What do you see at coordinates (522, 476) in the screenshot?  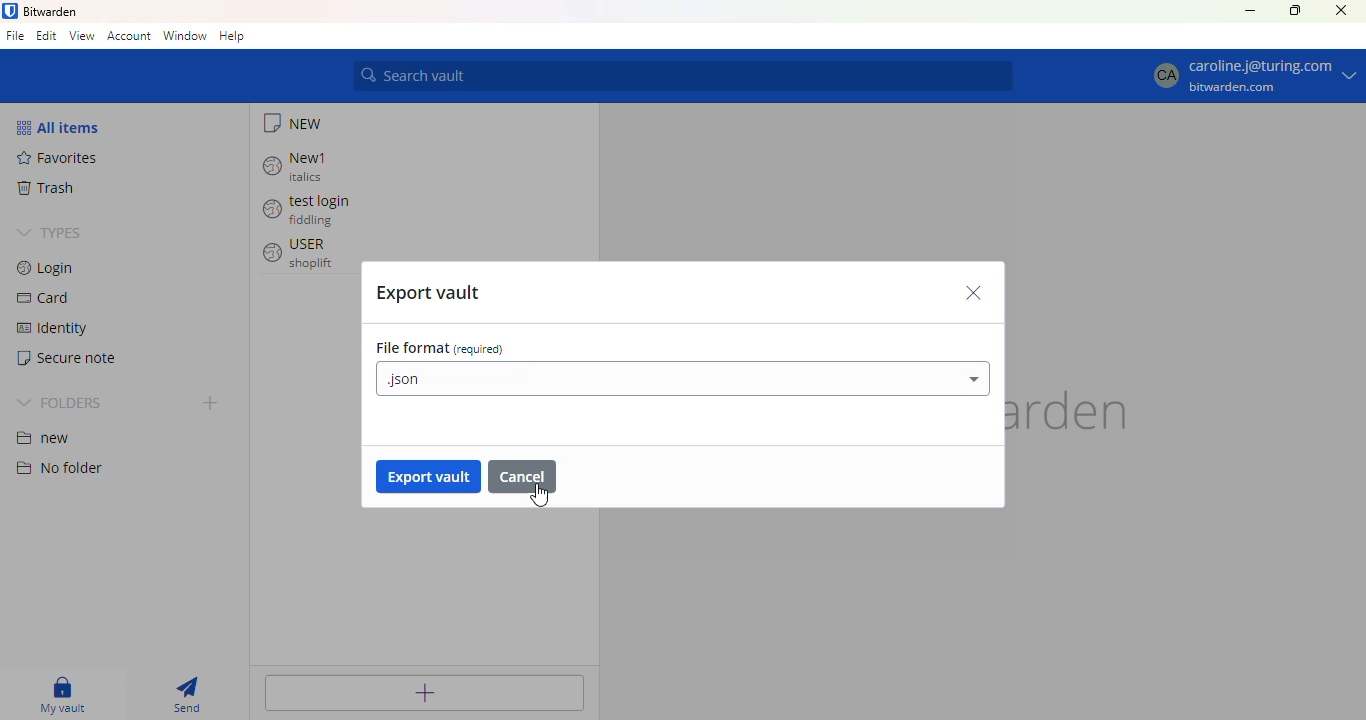 I see `cancel` at bounding box center [522, 476].